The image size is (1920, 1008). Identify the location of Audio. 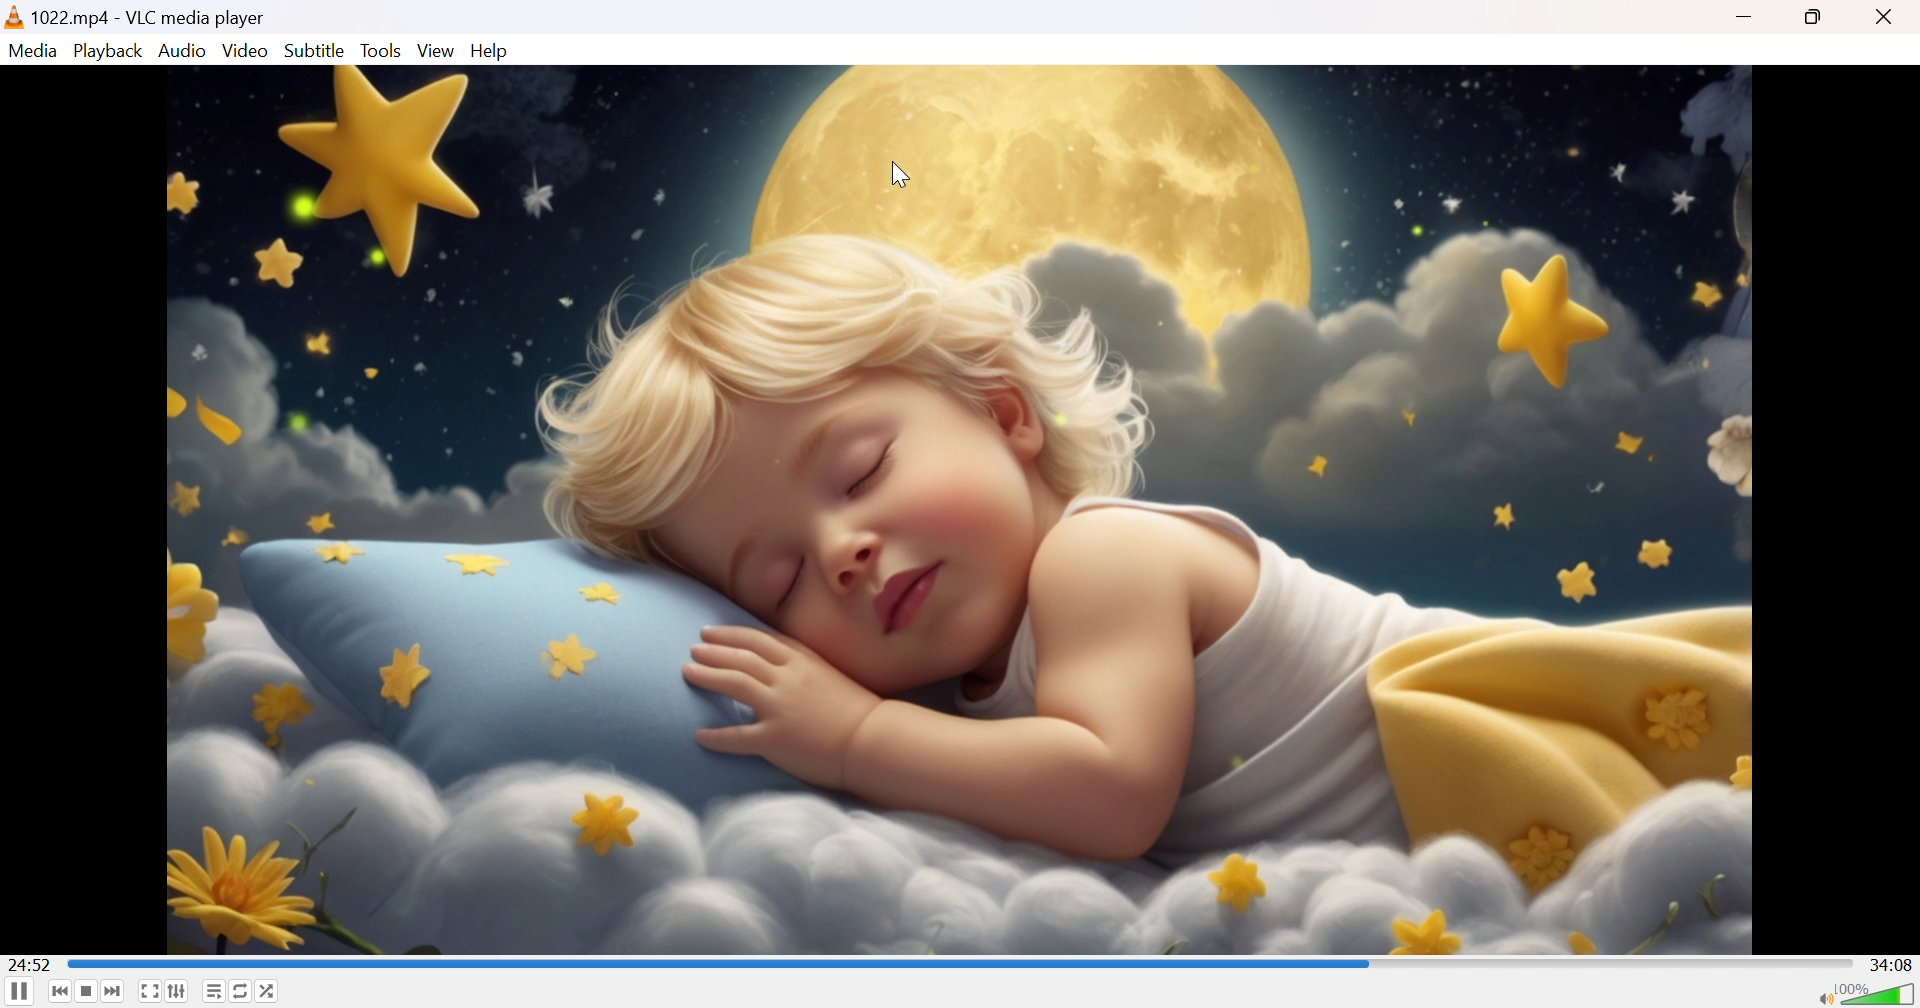
(184, 50).